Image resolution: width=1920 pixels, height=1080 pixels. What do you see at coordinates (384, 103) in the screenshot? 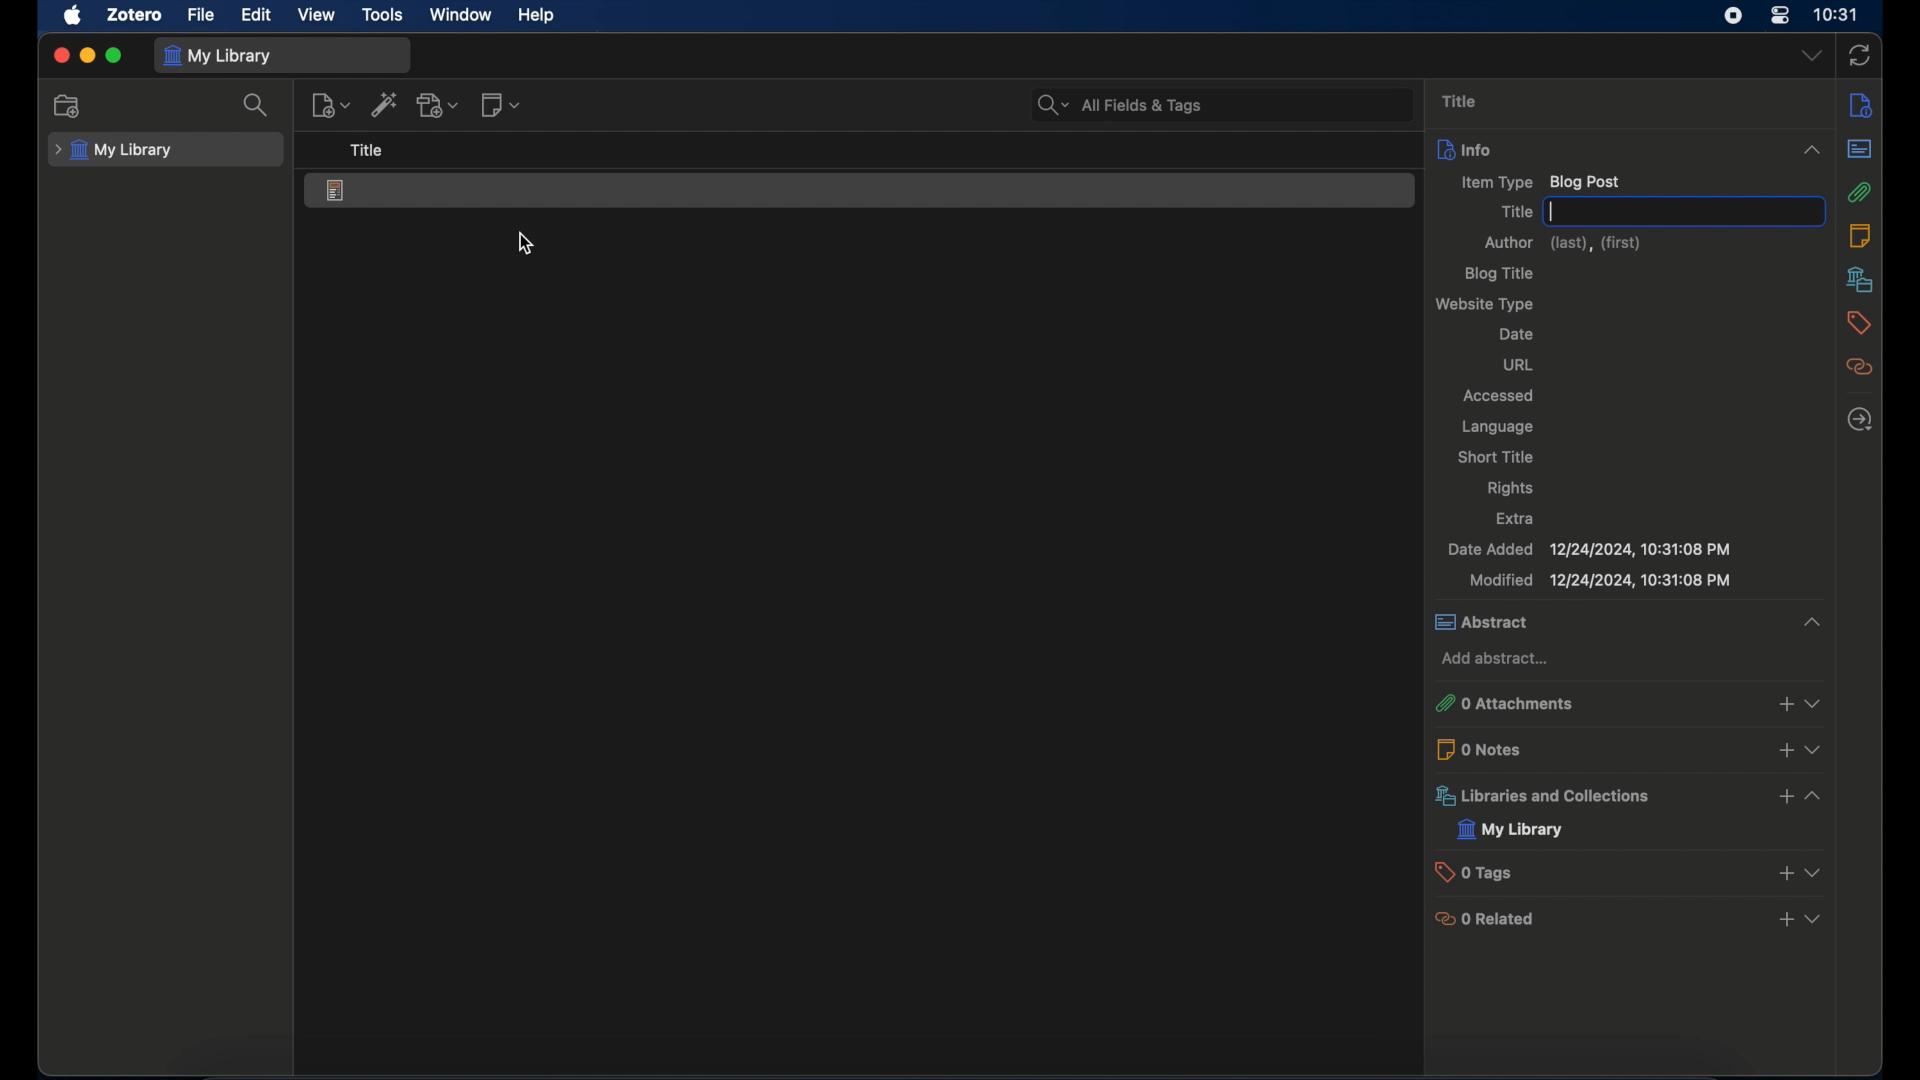
I see `add item by identifier` at bounding box center [384, 103].